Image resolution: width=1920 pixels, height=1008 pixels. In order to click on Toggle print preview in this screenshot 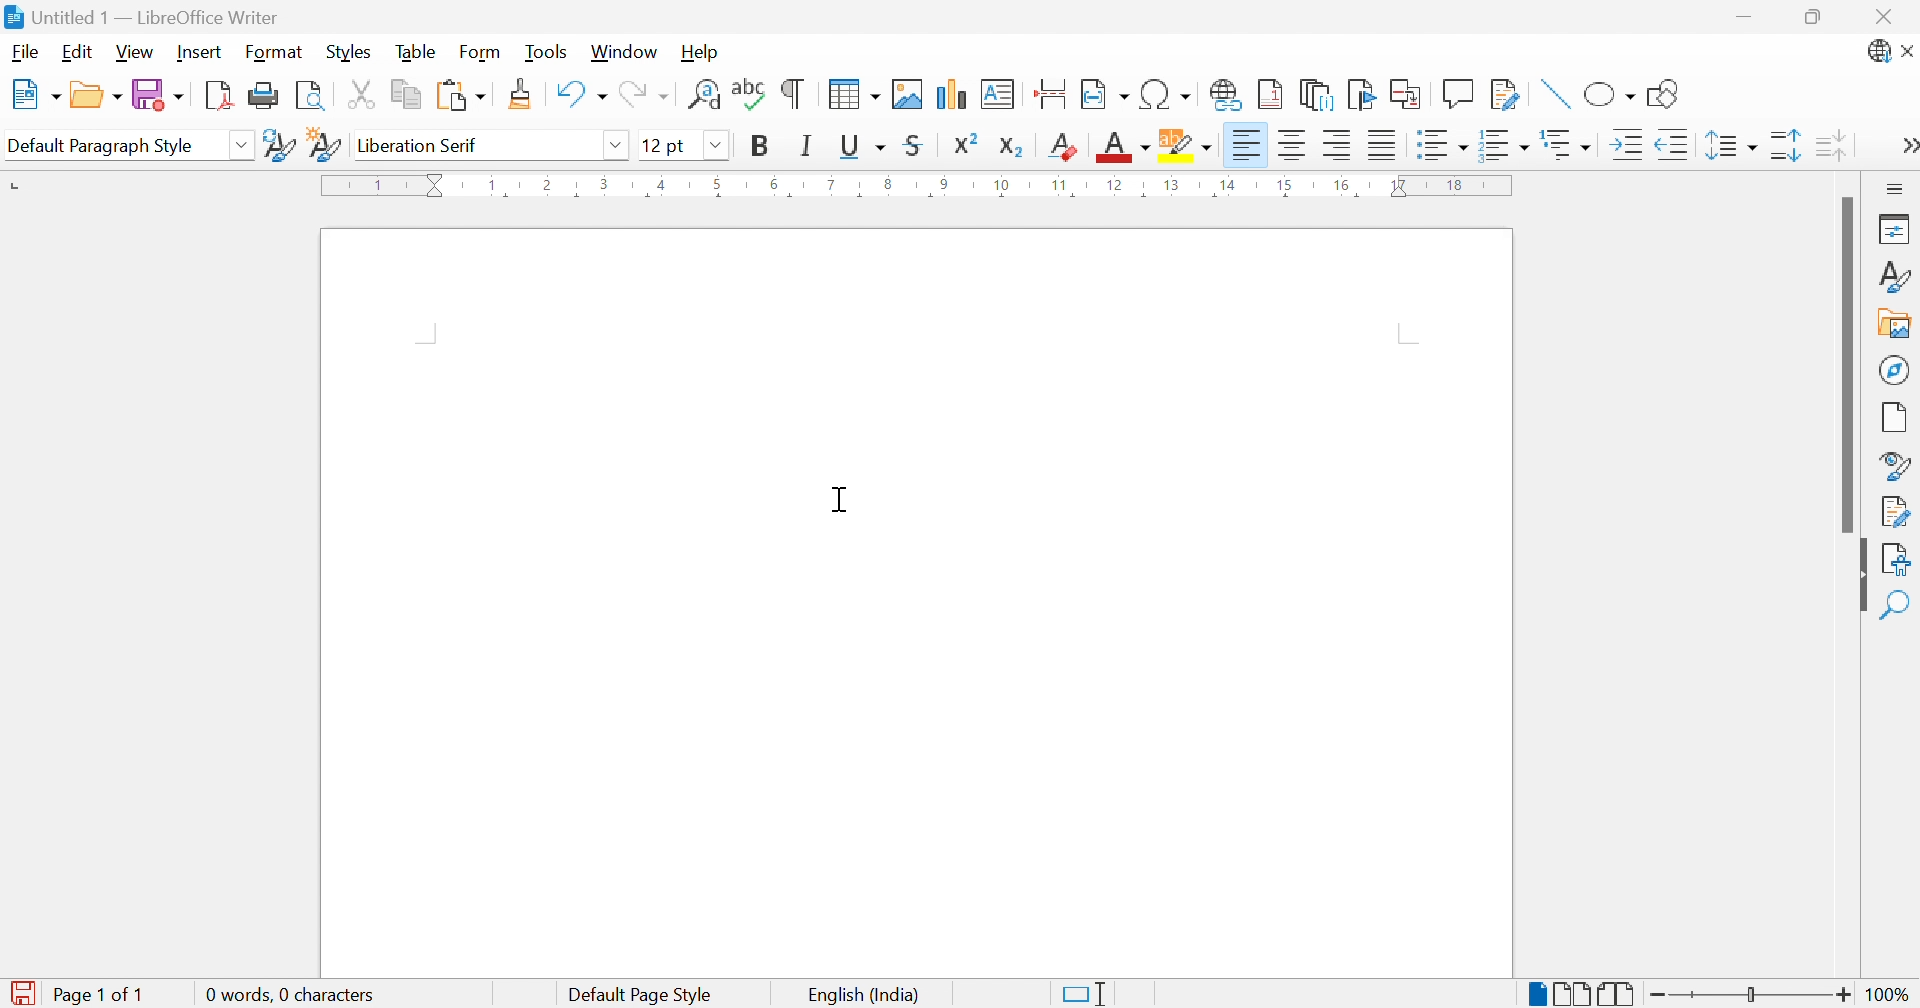, I will do `click(312, 96)`.